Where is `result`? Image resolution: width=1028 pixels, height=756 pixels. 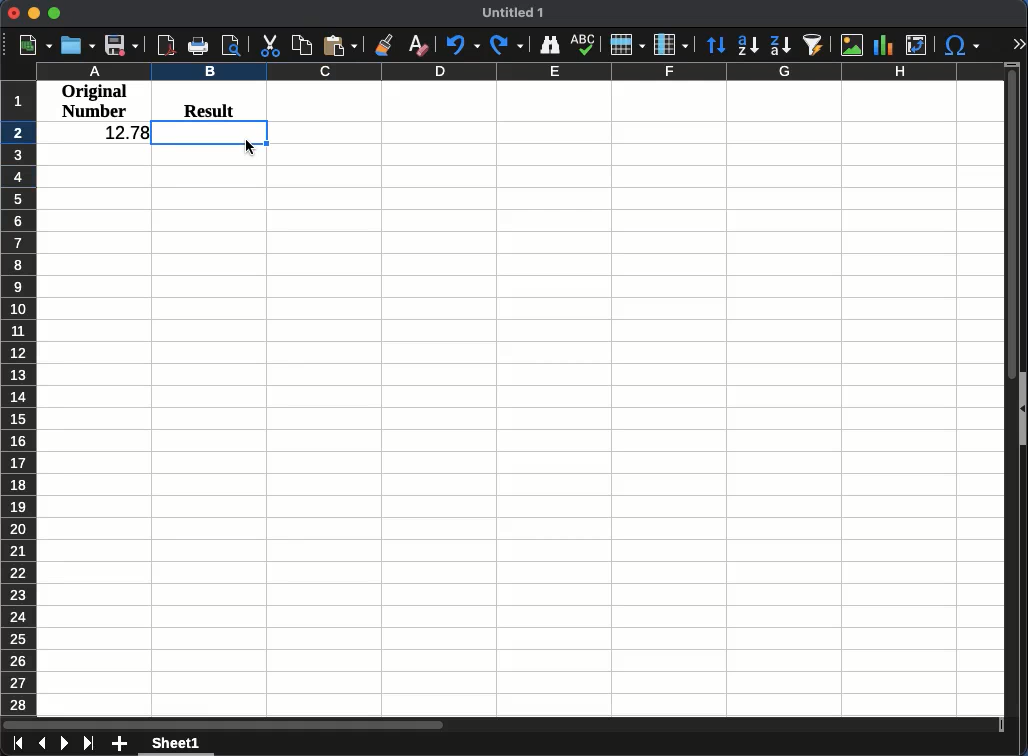 result is located at coordinates (209, 107).